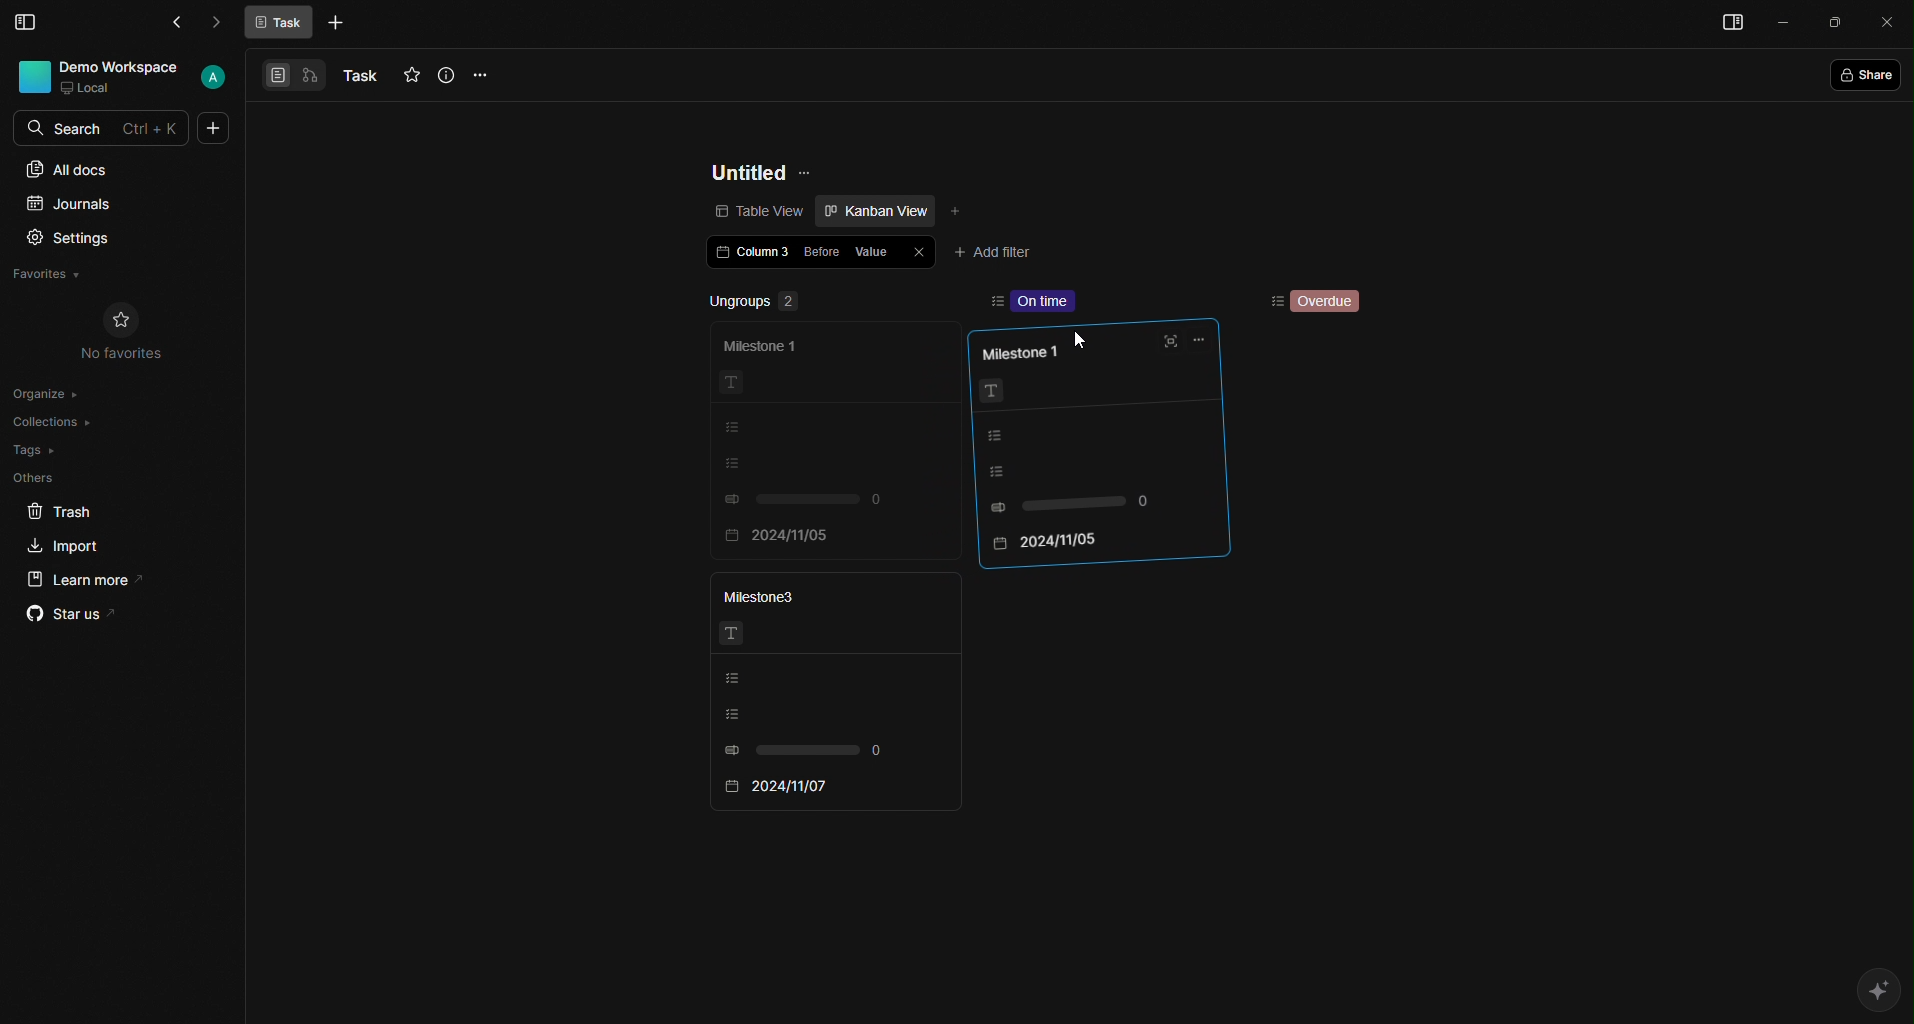 The image size is (1914, 1024). I want to click on Journals, so click(70, 202).